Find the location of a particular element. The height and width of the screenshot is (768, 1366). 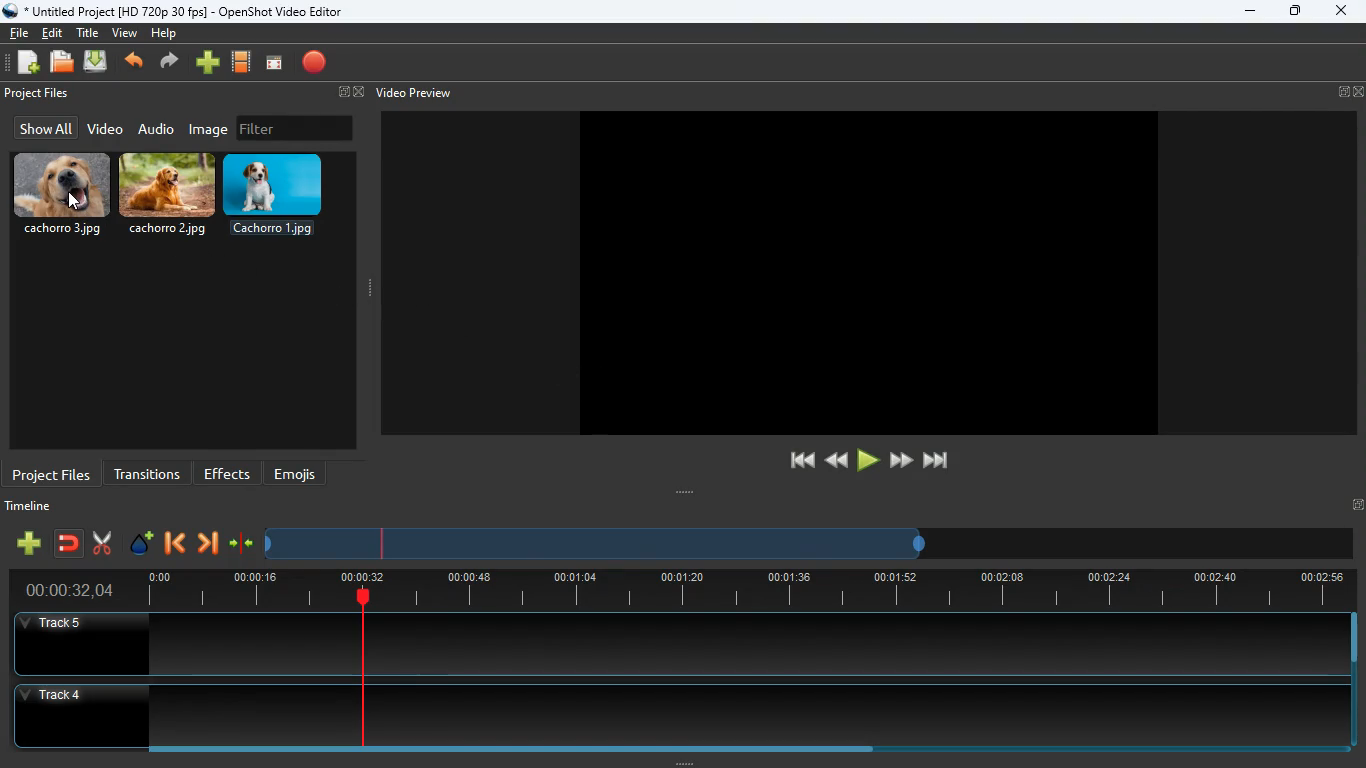

upload is located at coordinates (98, 63).